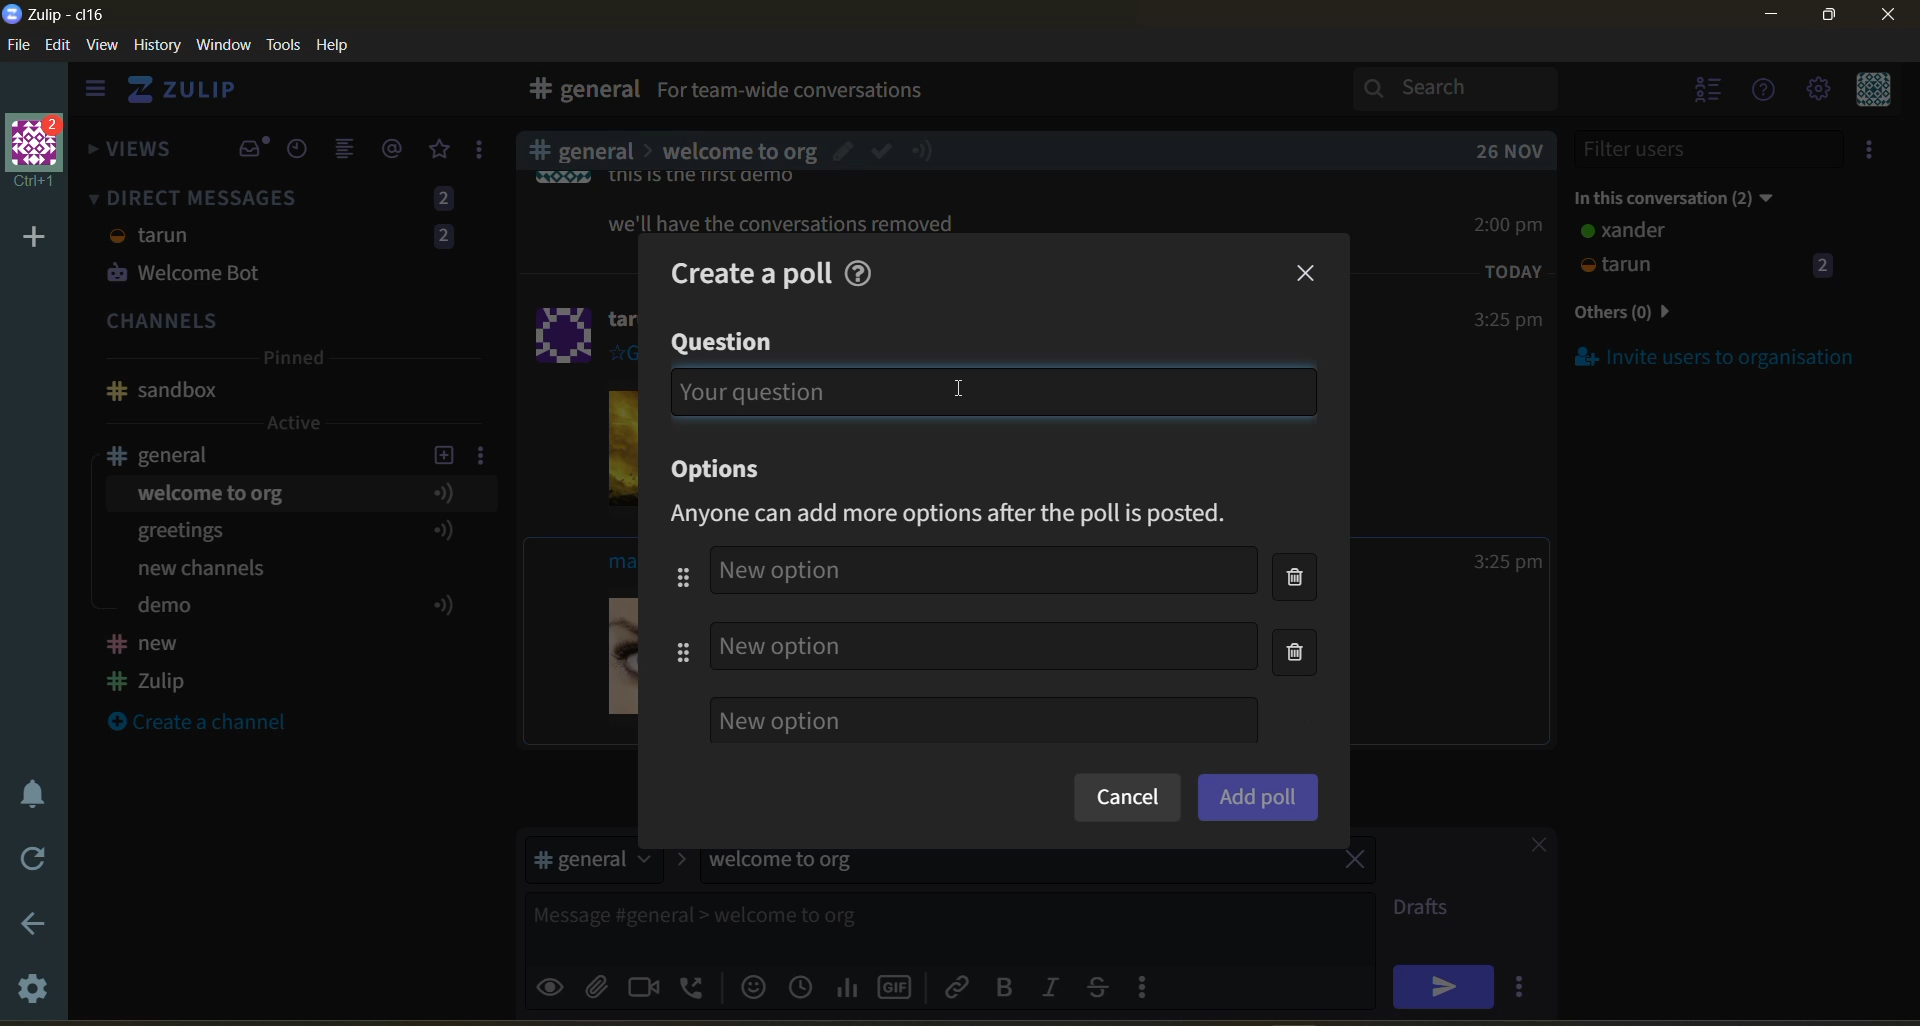 The image size is (1920, 1026). I want to click on add emoji, so click(751, 986).